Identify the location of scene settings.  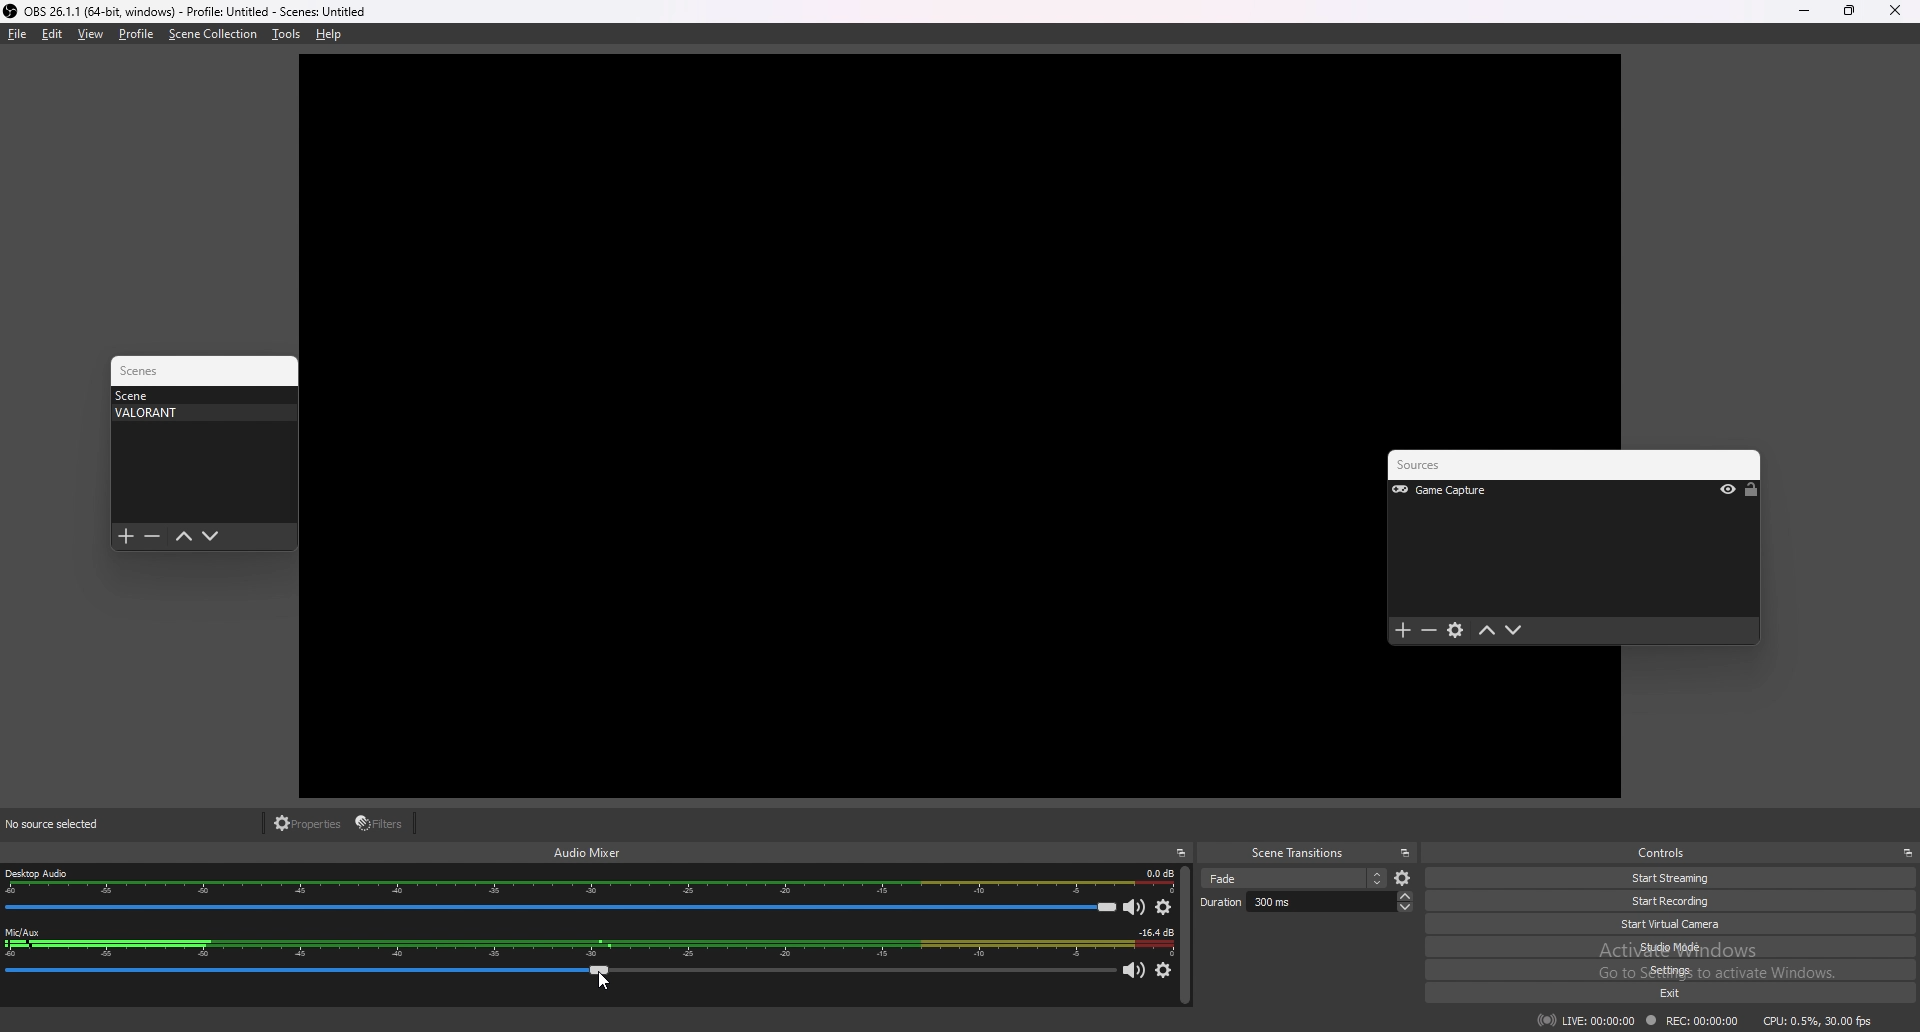
(1404, 879).